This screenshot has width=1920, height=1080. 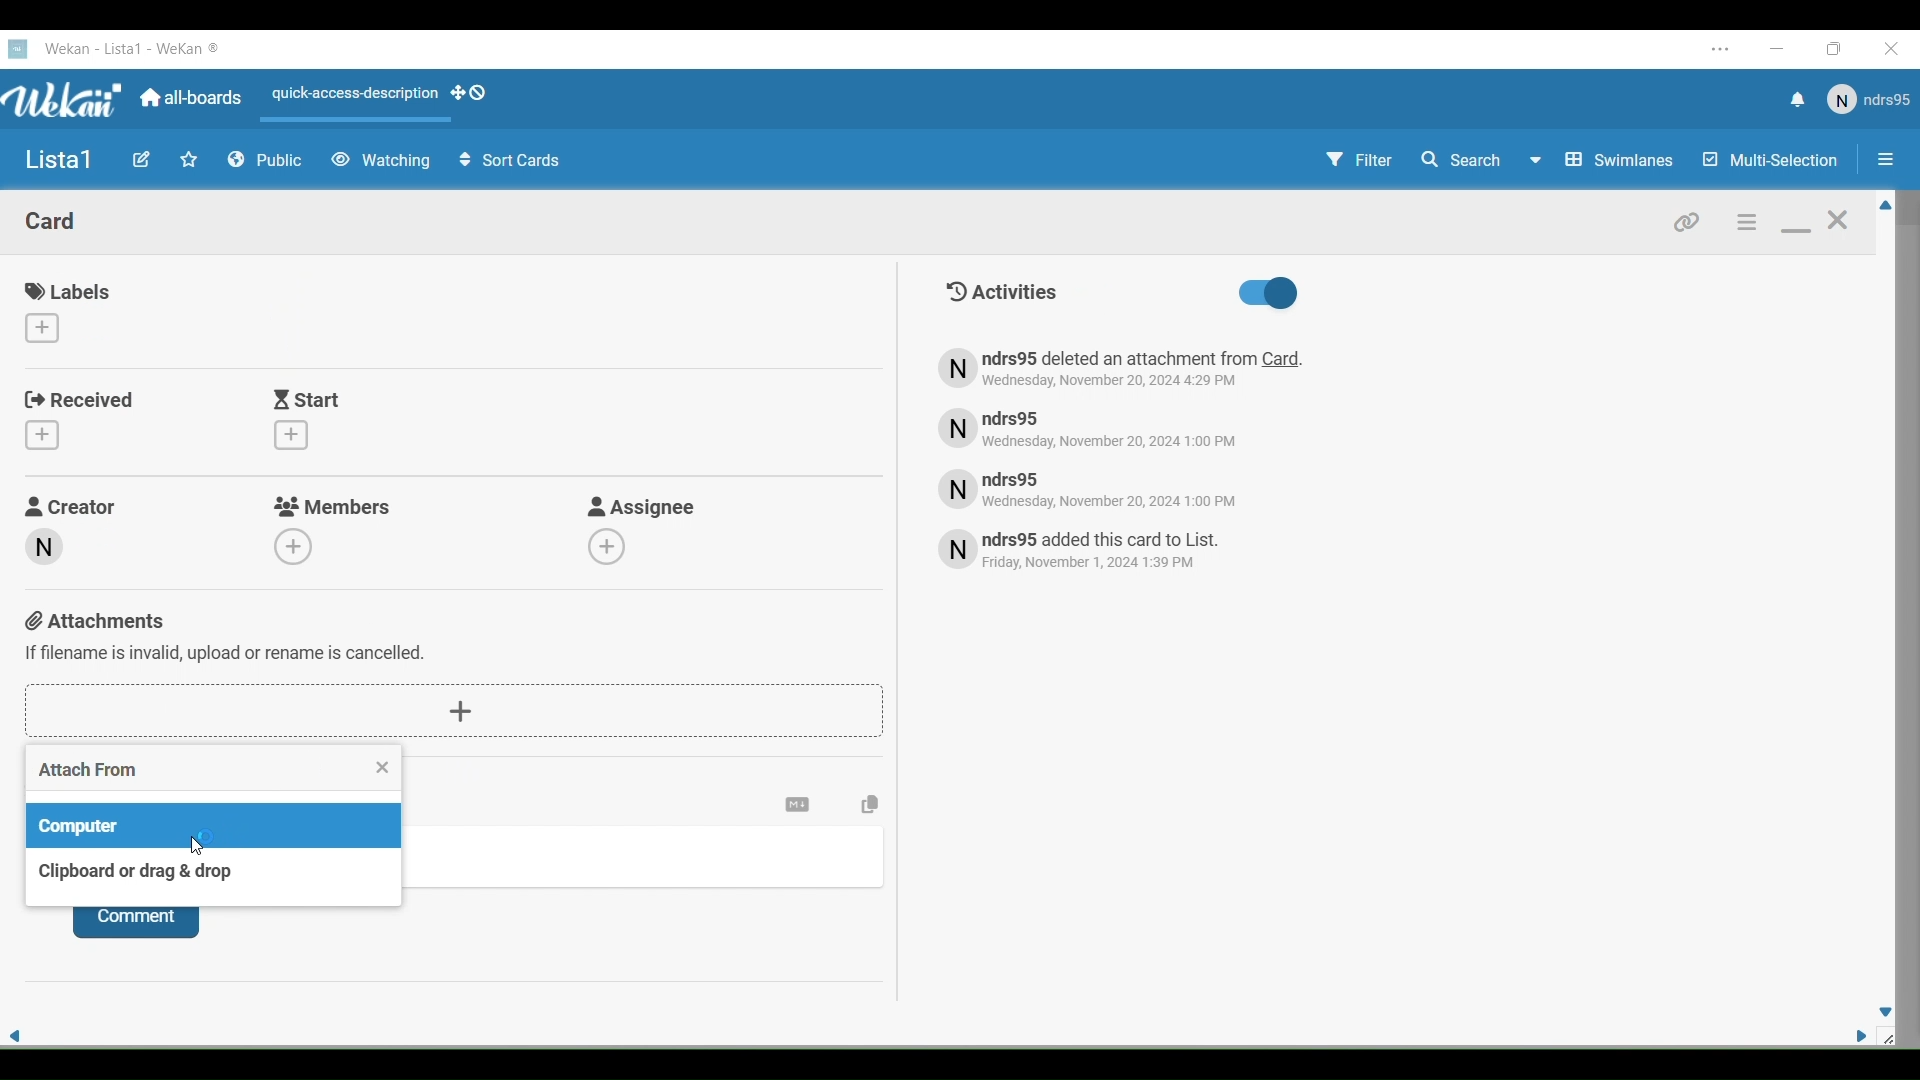 What do you see at coordinates (52, 220) in the screenshot?
I see `Card` at bounding box center [52, 220].